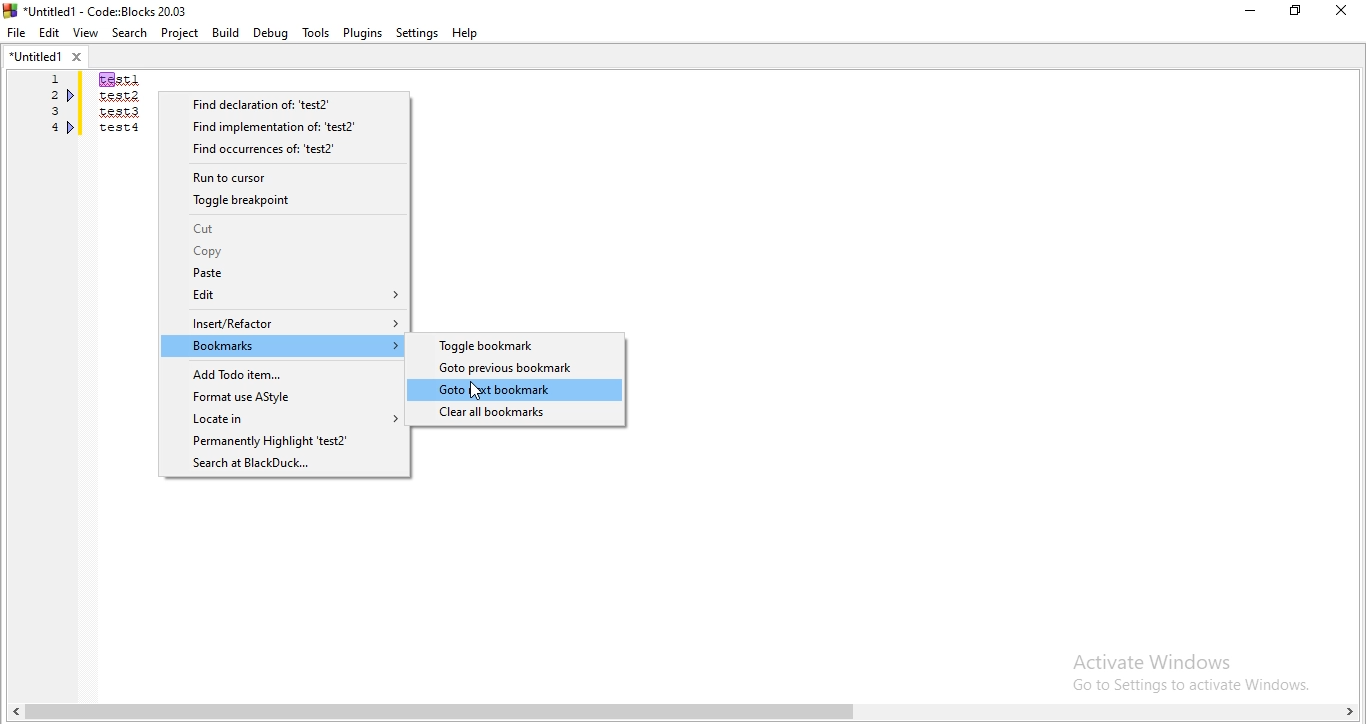  Describe the element at coordinates (73, 127) in the screenshot. I see `bookmark` at that location.